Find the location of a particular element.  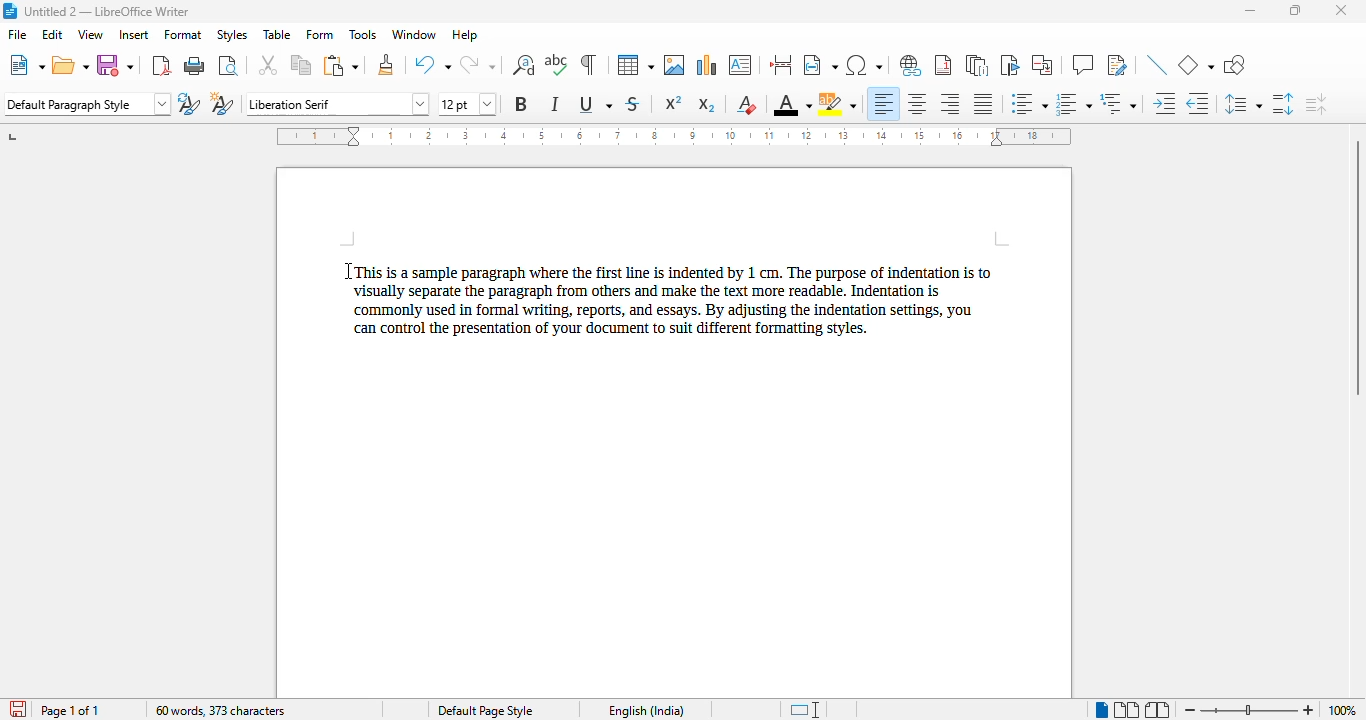

insert cross-reference is located at coordinates (1043, 65).